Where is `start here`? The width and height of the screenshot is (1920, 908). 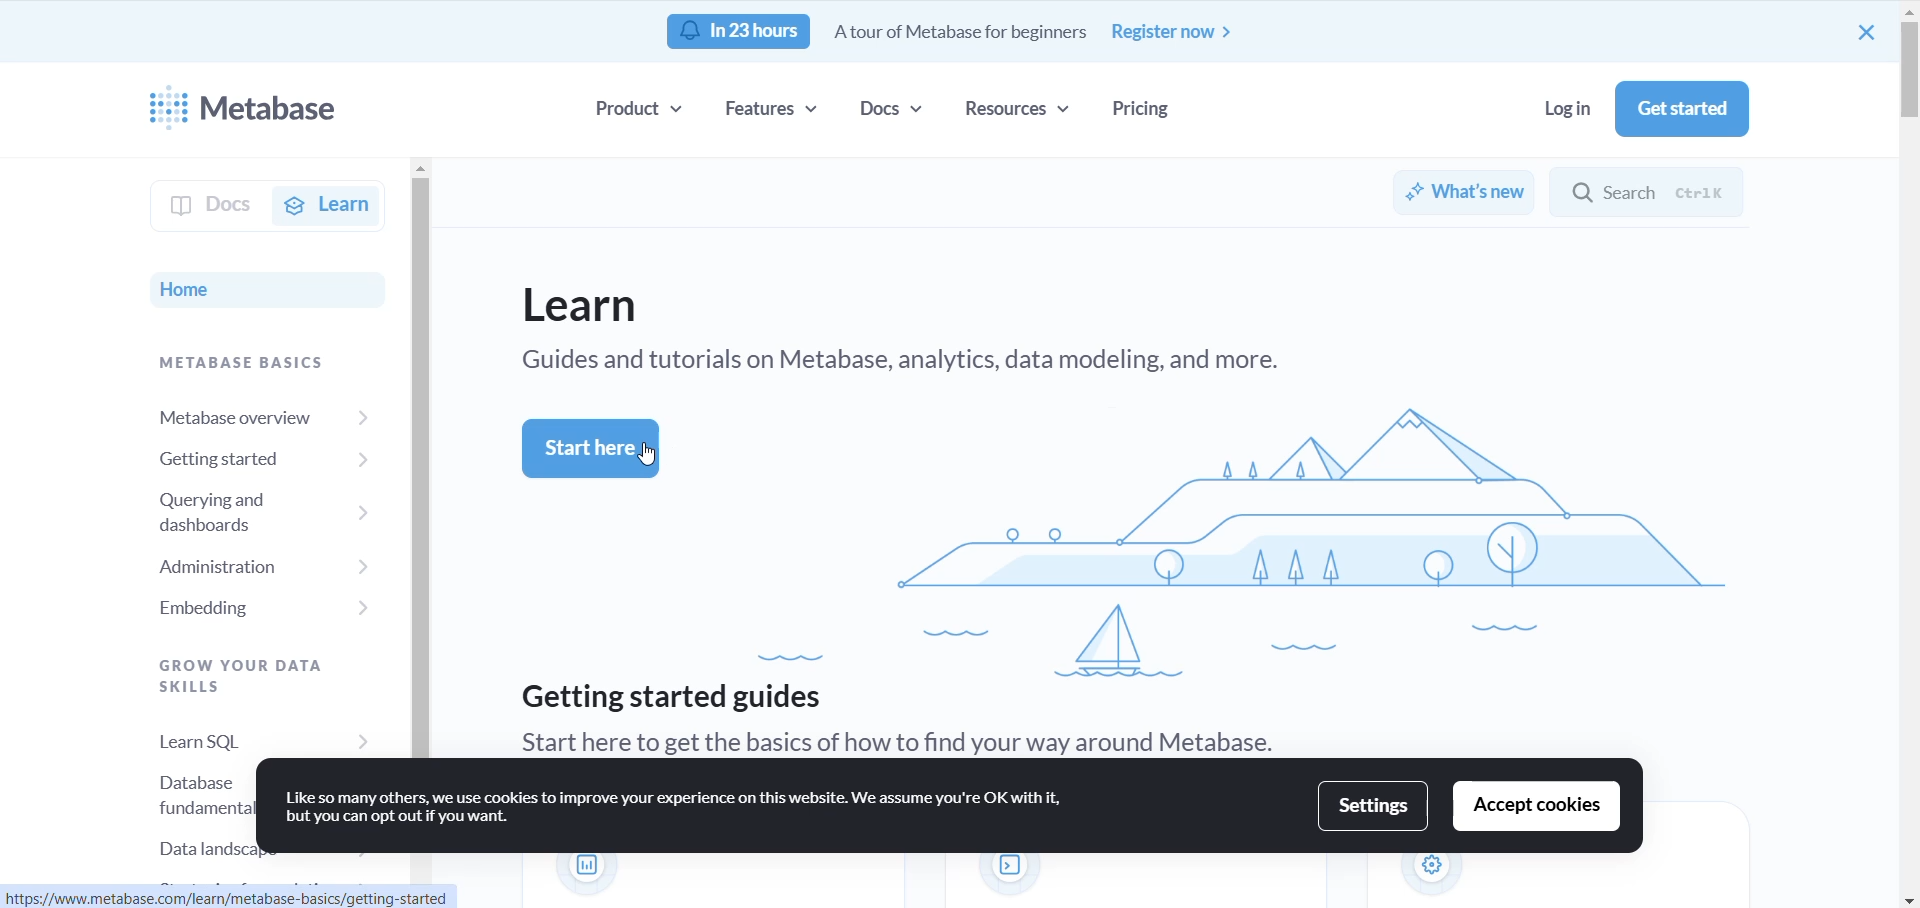
start here is located at coordinates (592, 449).